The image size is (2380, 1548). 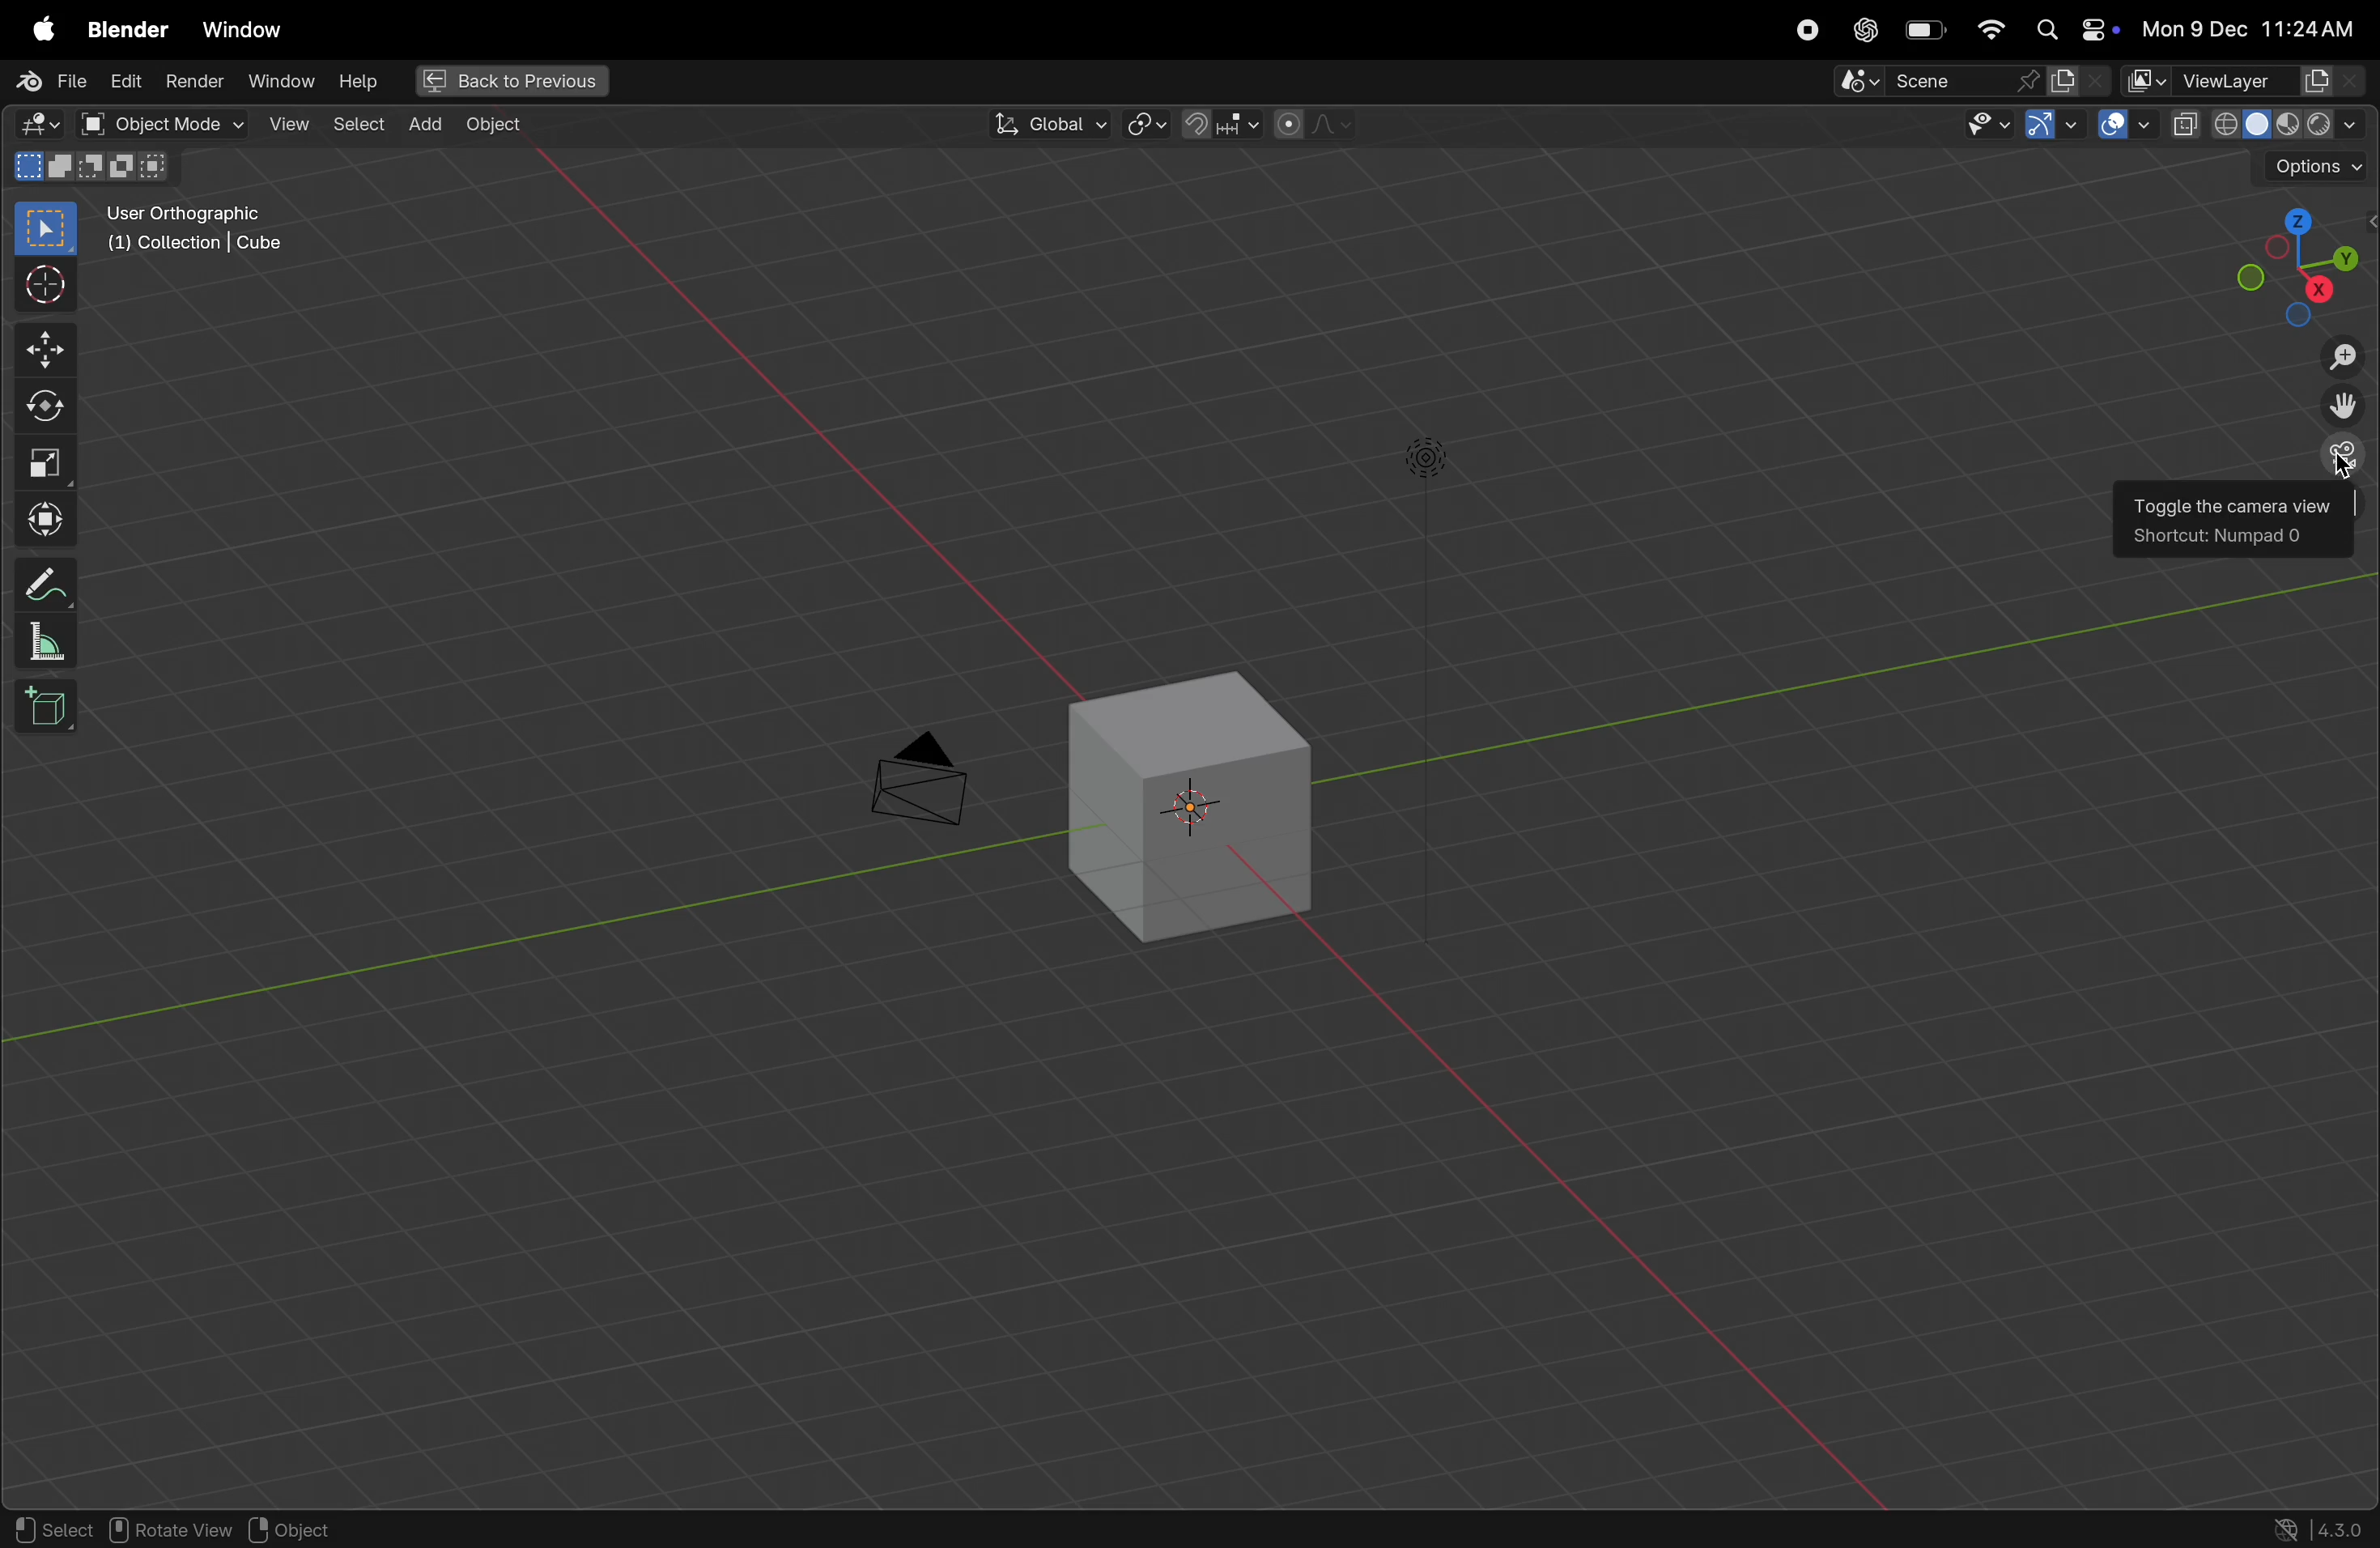 What do you see at coordinates (155, 122) in the screenshot?
I see `object mode` at bounding box center [155, 122].